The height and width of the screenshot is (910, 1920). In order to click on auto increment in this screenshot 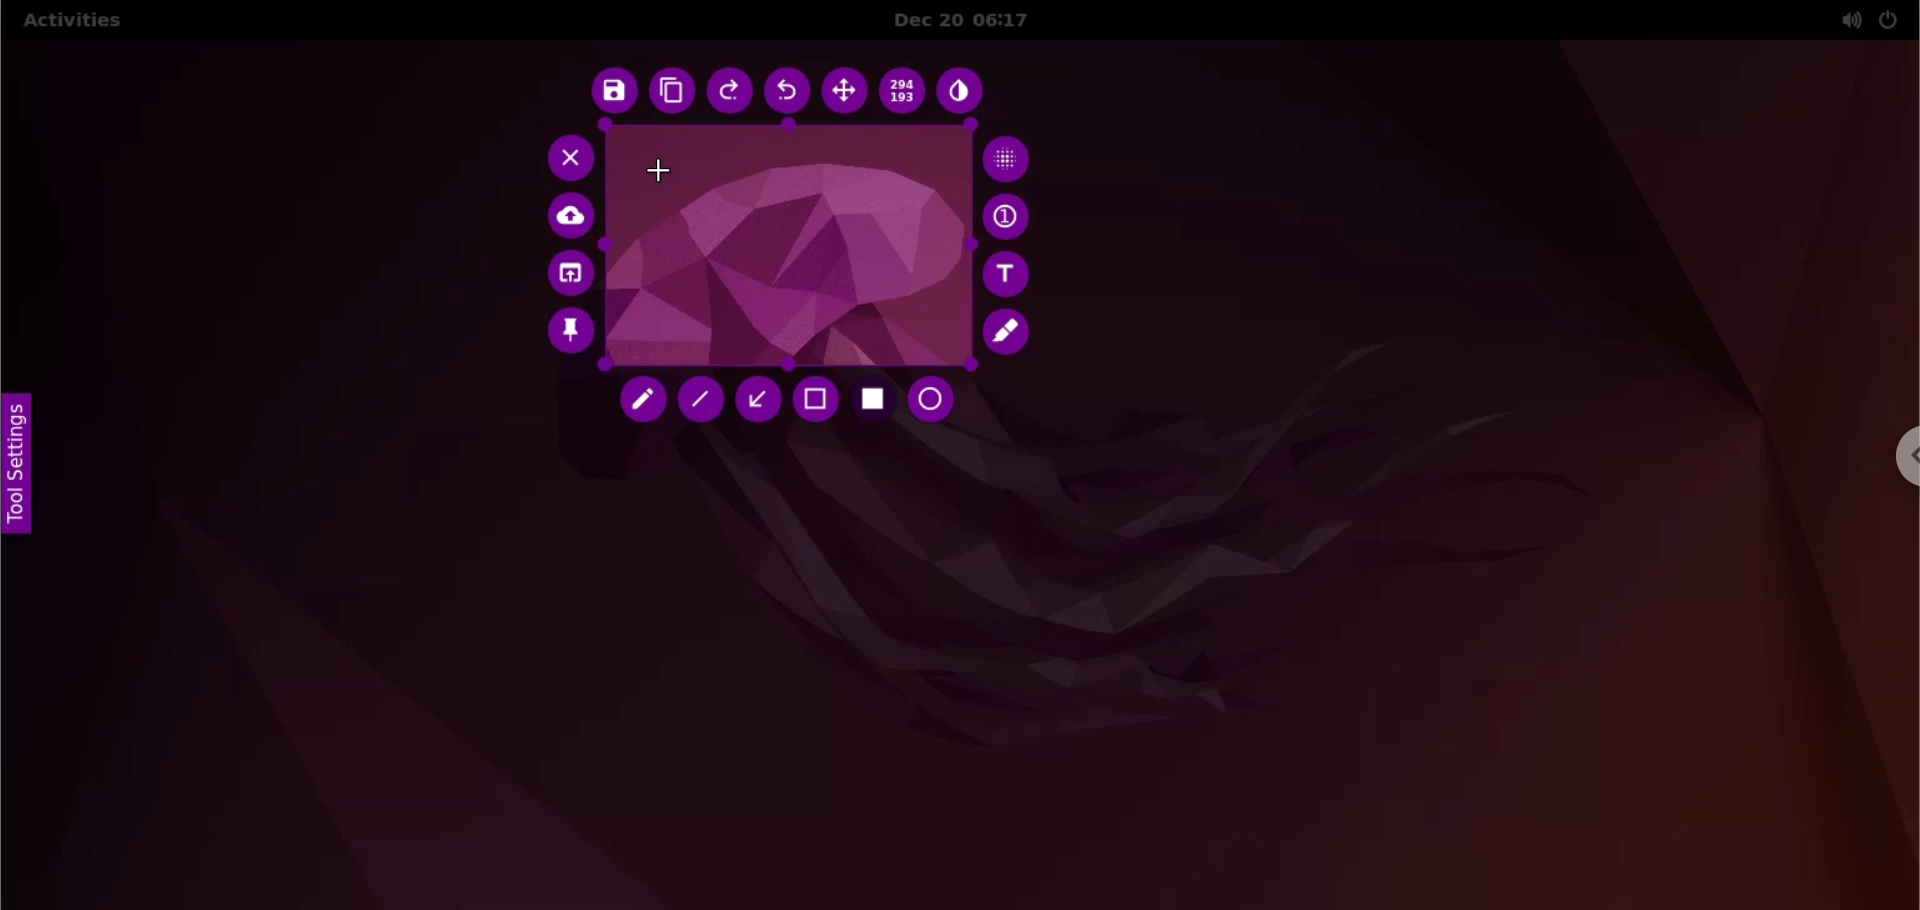, I will do `click(1009, 216)`.